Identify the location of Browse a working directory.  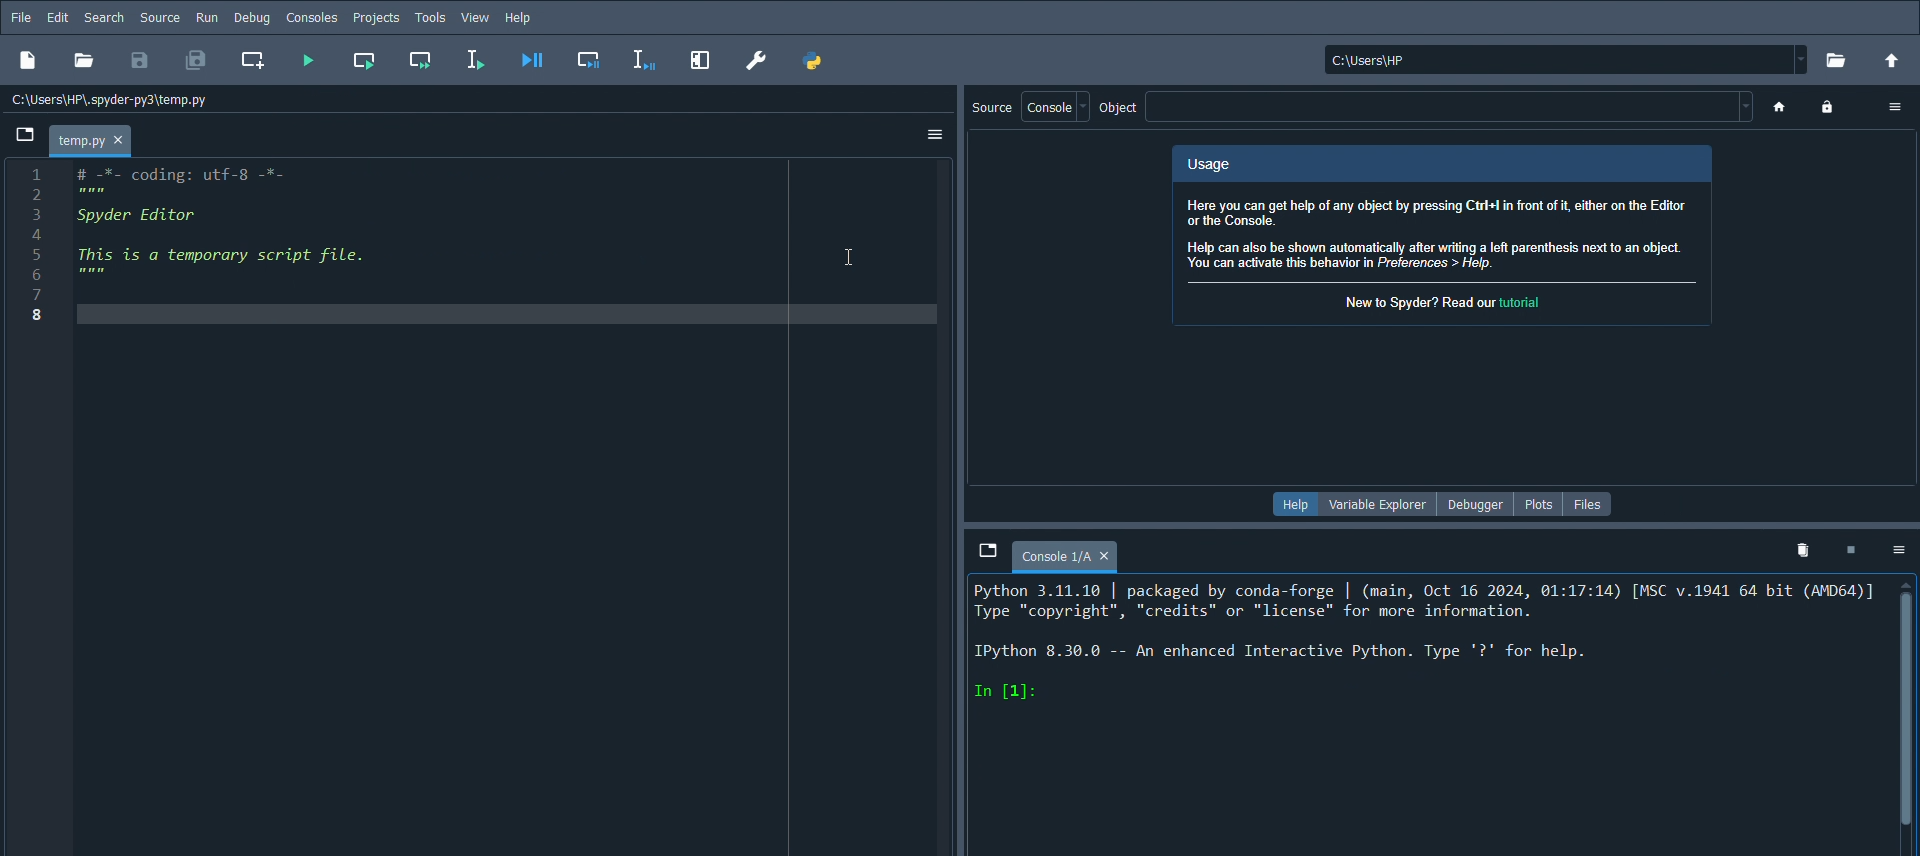
(1839, 61).